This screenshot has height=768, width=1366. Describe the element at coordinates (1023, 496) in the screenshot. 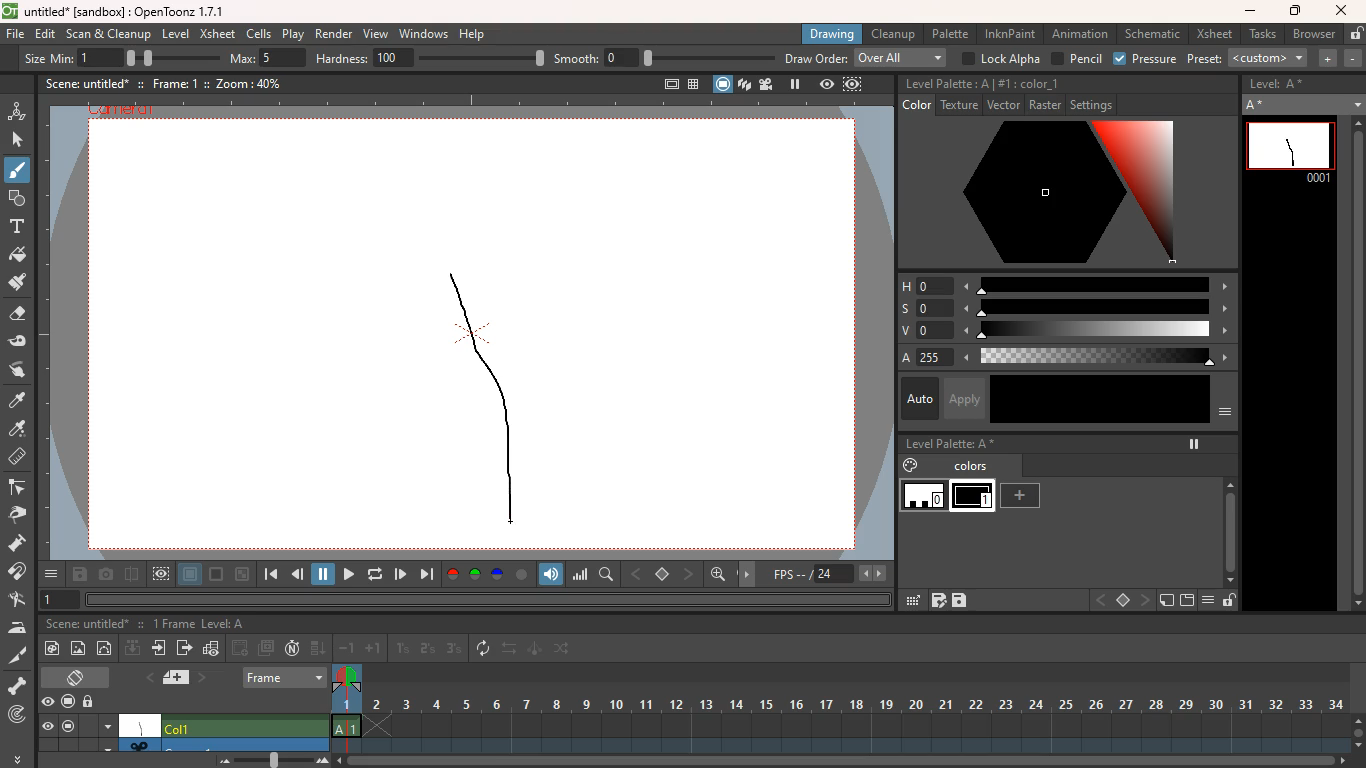

I see `add` at that location.